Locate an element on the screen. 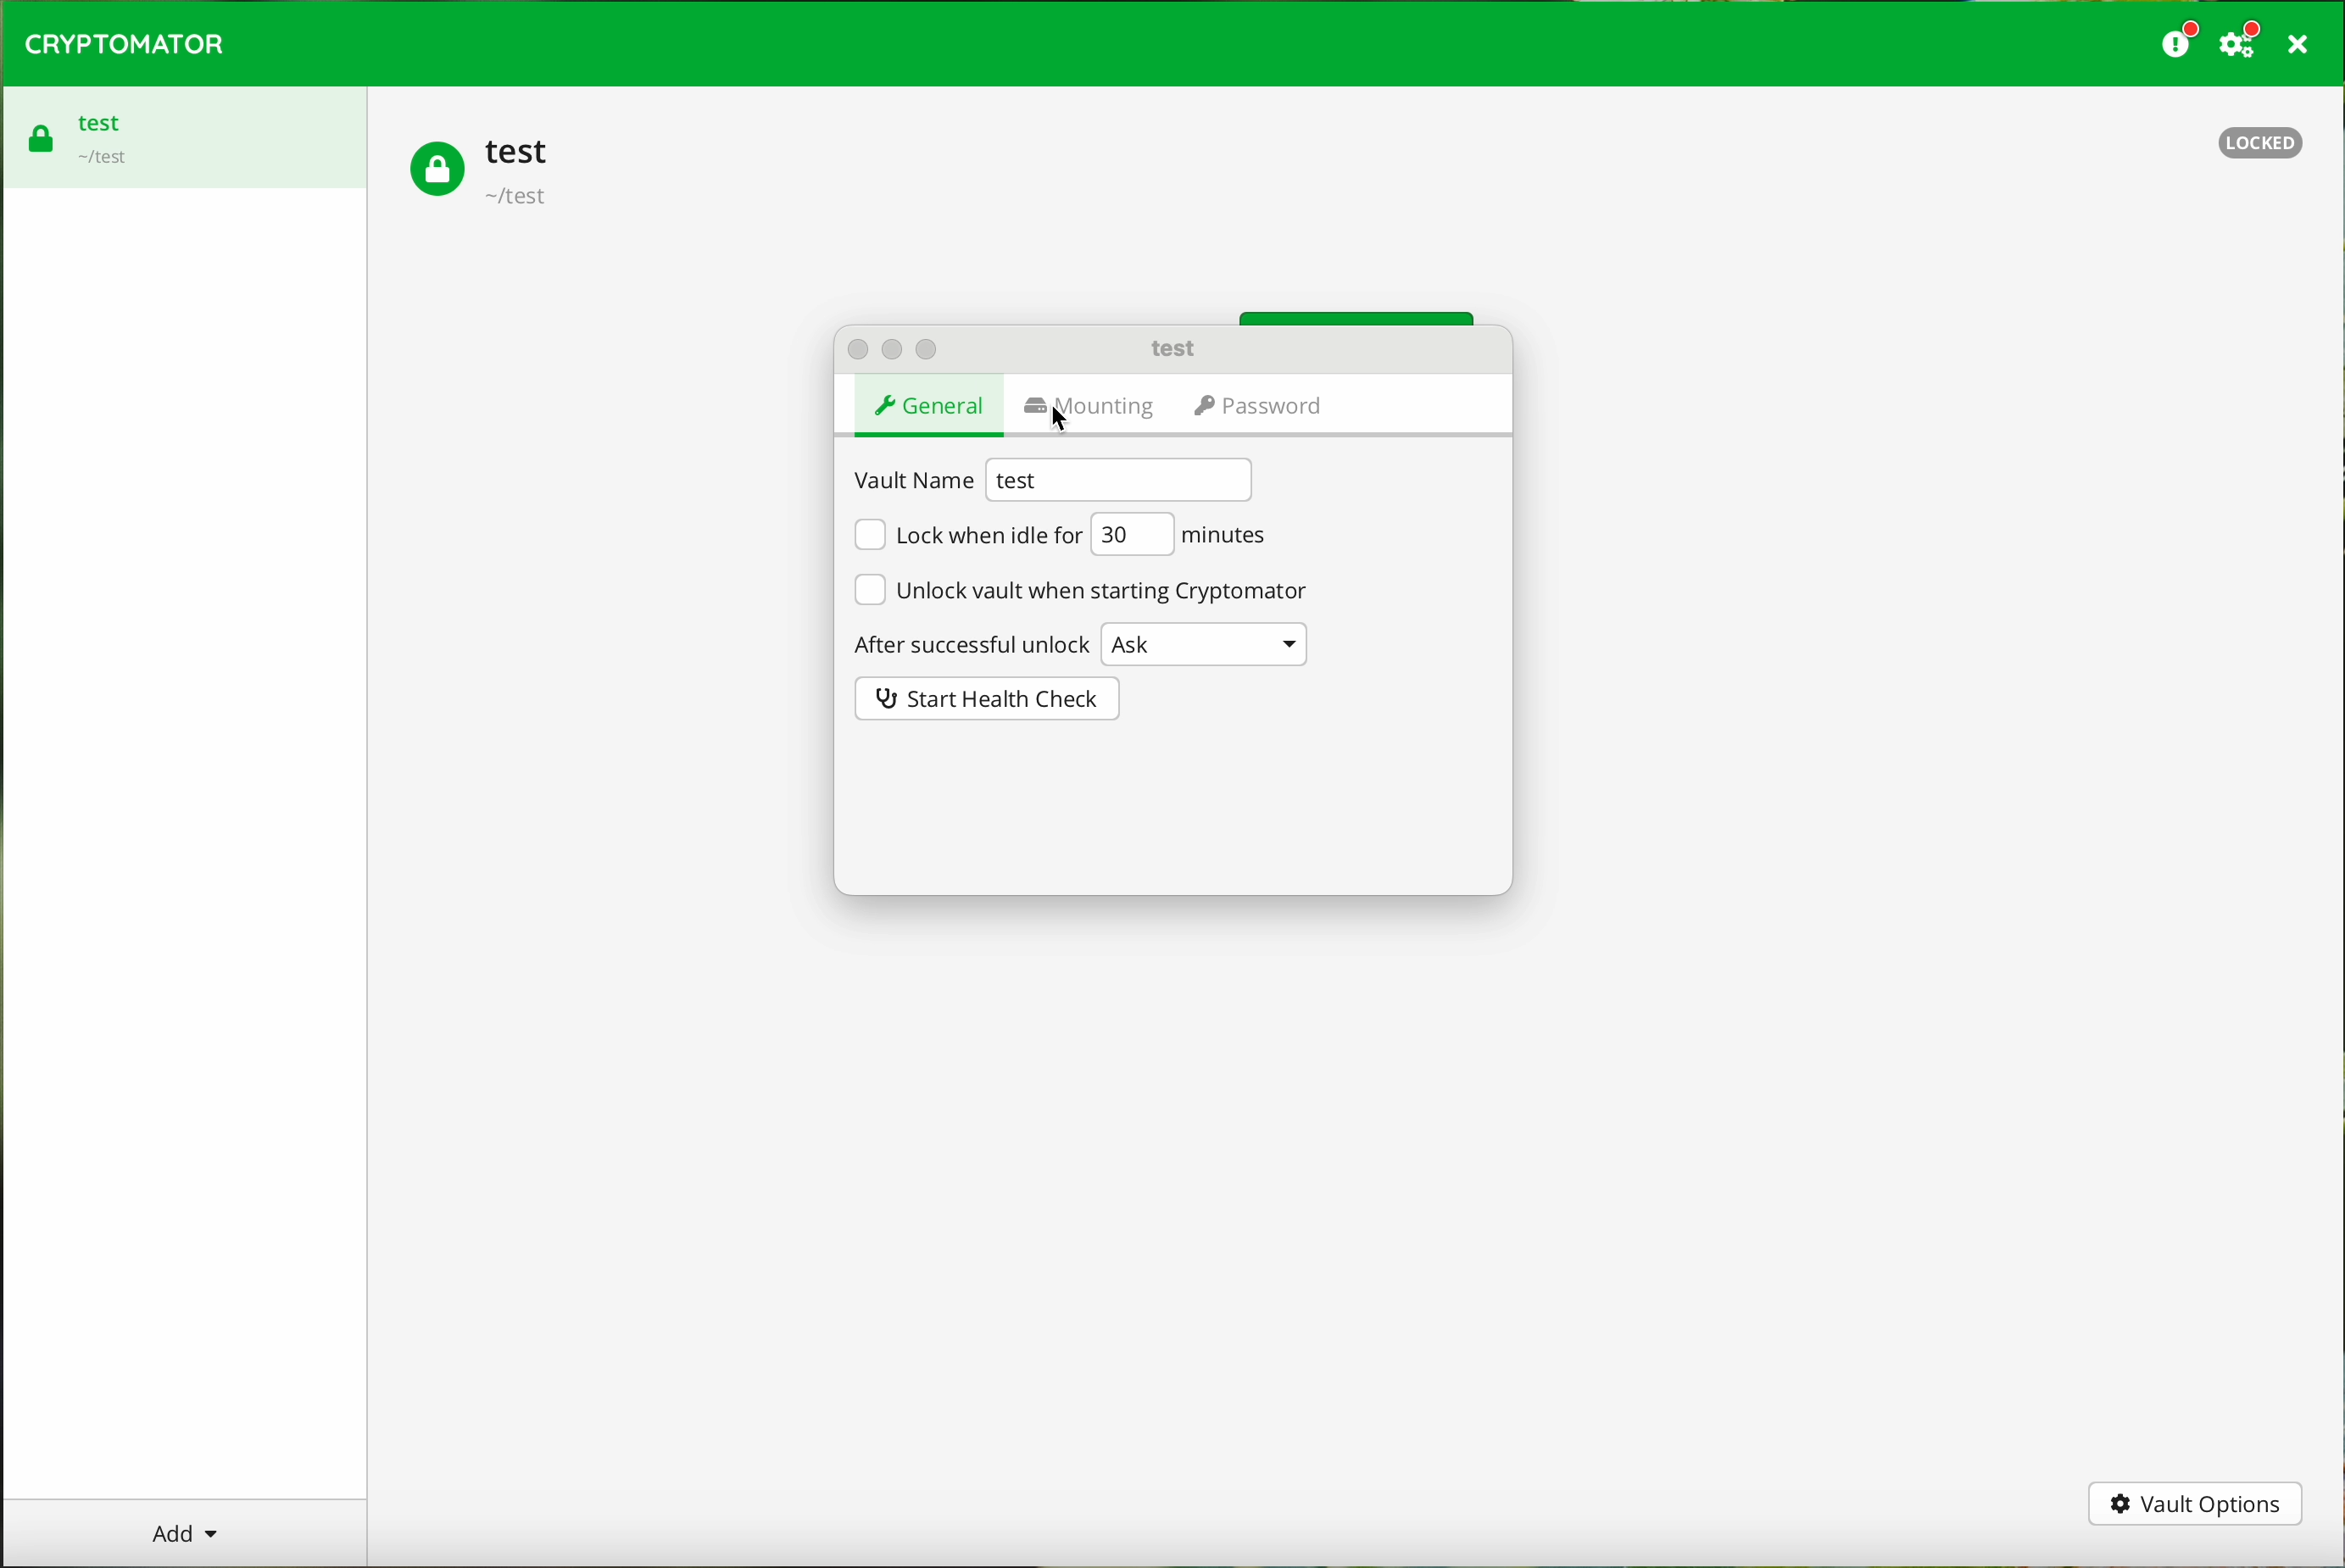  vault name is located at coordinates (916, 478).